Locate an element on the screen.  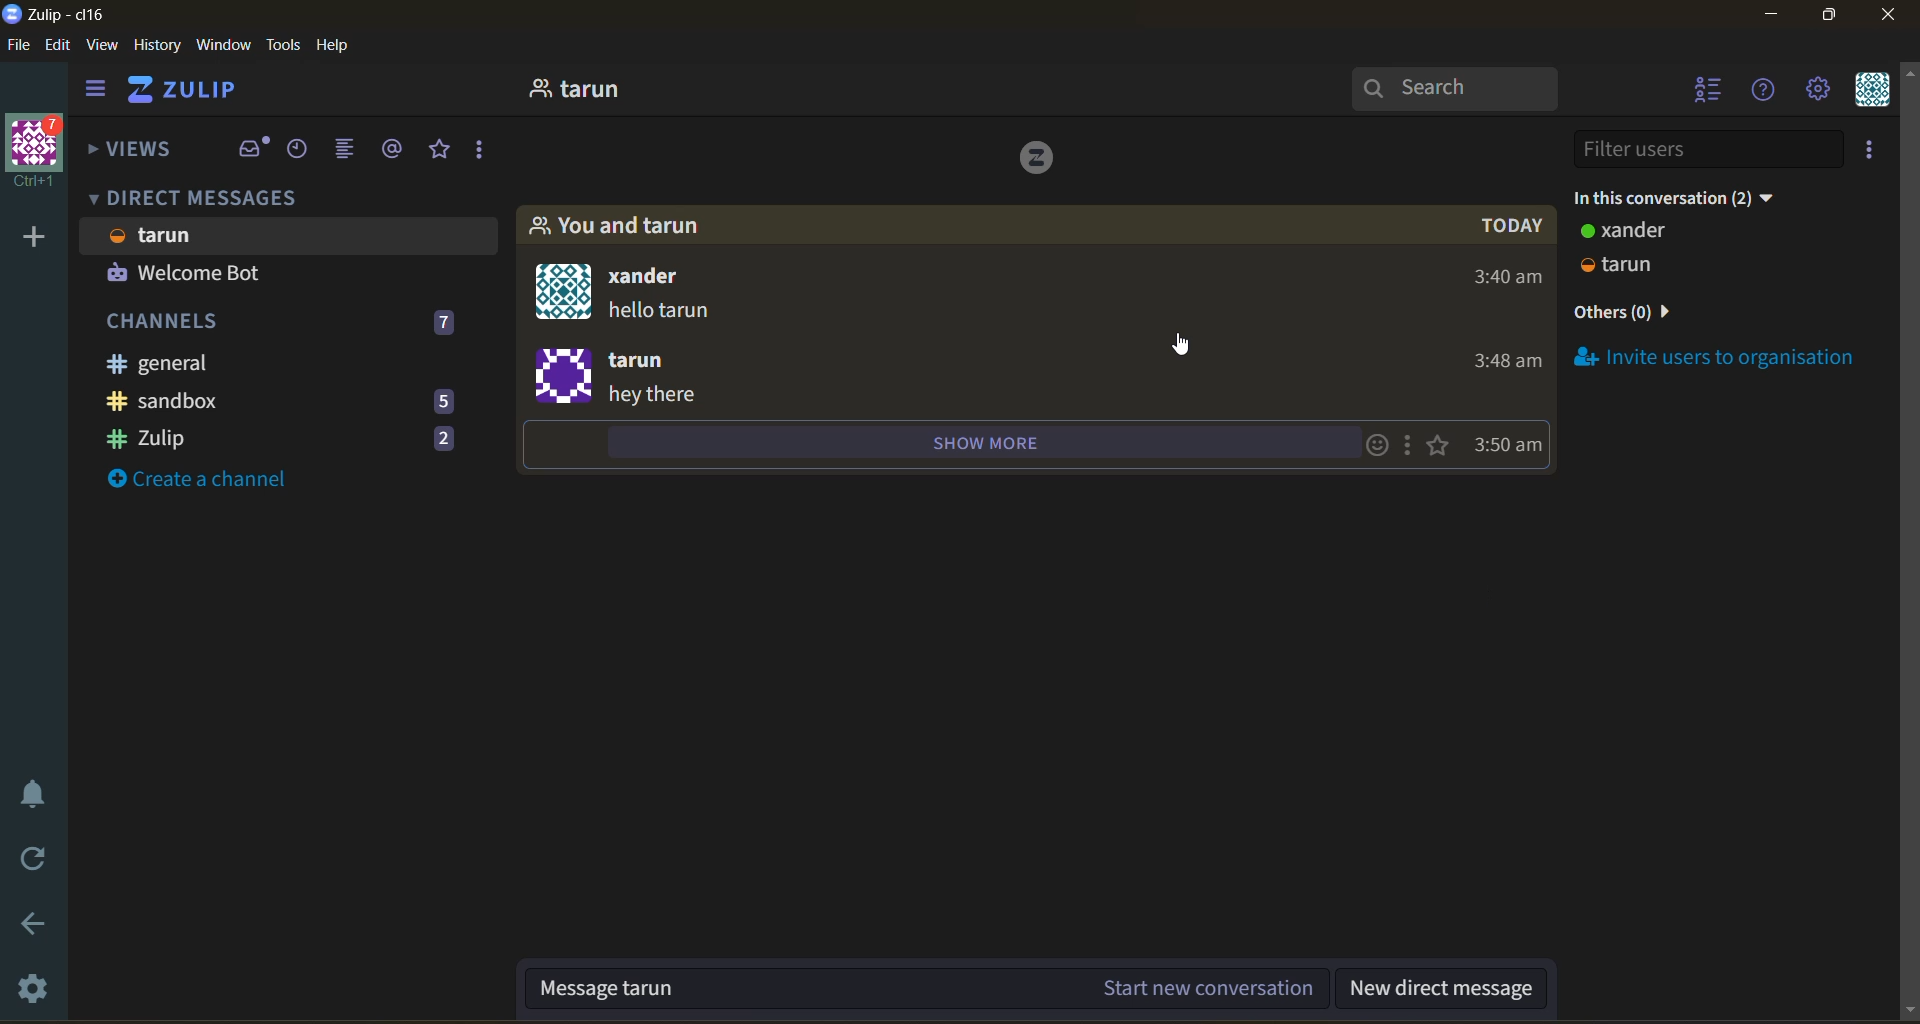
go back is located at coordinates (26, 926).